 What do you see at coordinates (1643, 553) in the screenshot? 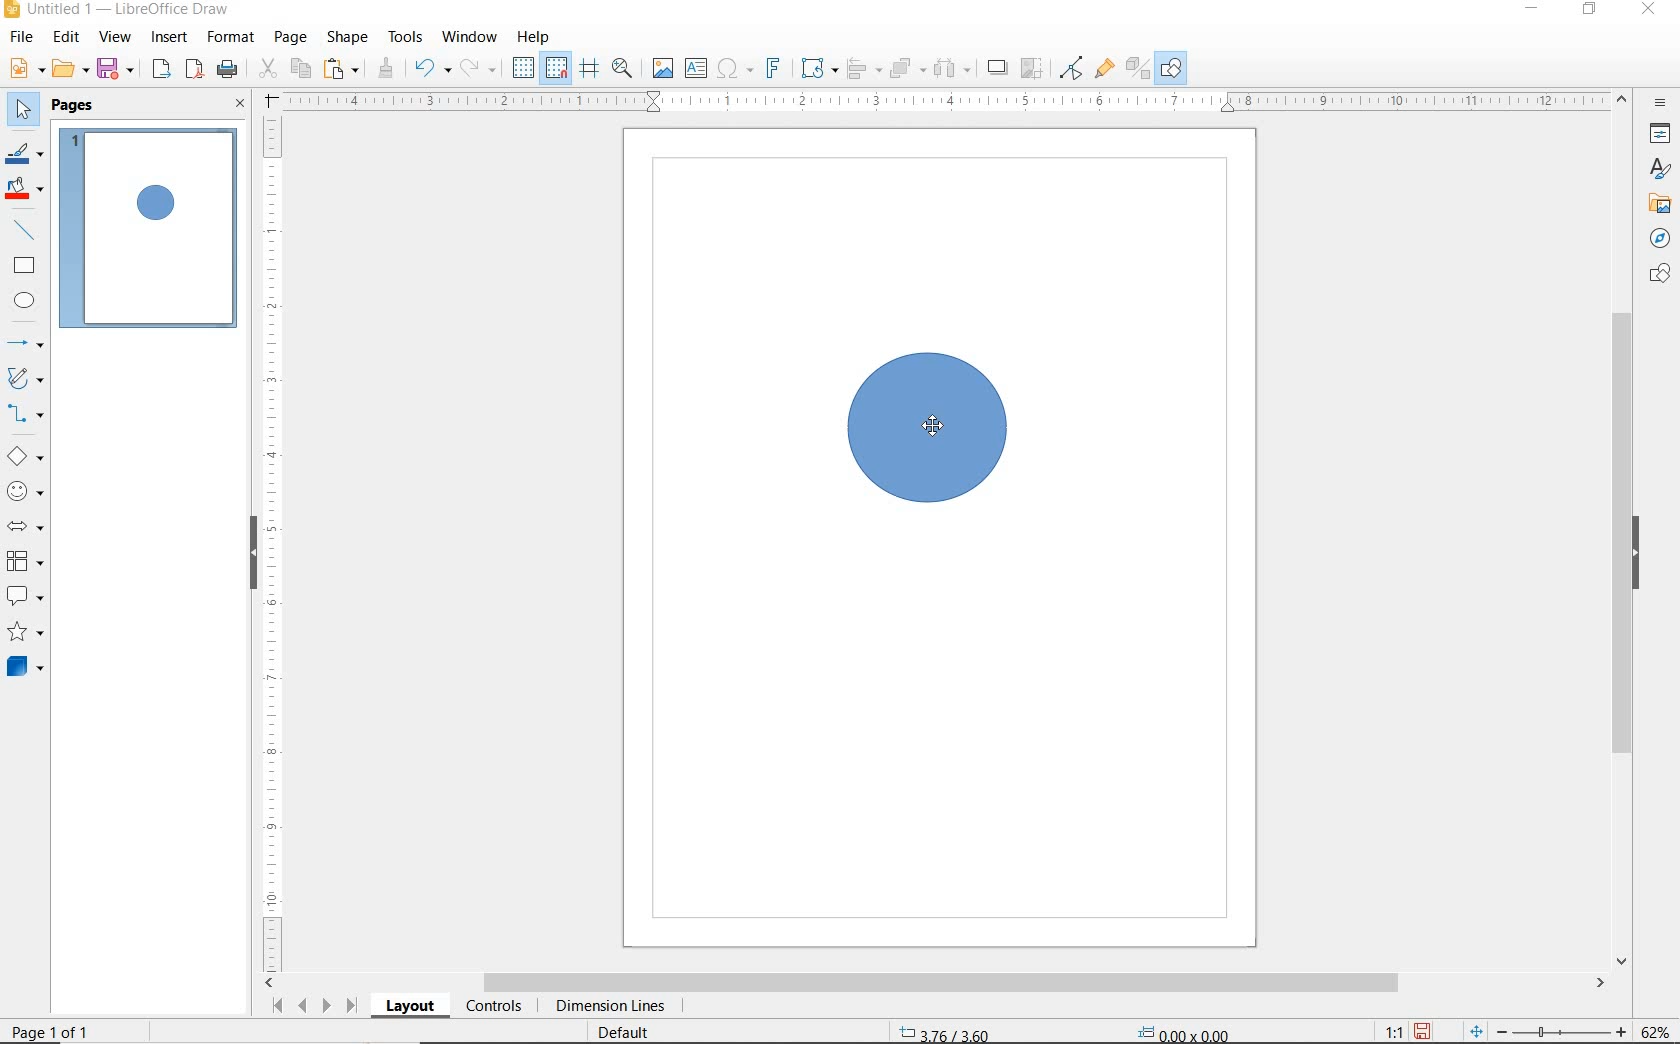
I see `HIDE` at bounding box center [1643, 553].